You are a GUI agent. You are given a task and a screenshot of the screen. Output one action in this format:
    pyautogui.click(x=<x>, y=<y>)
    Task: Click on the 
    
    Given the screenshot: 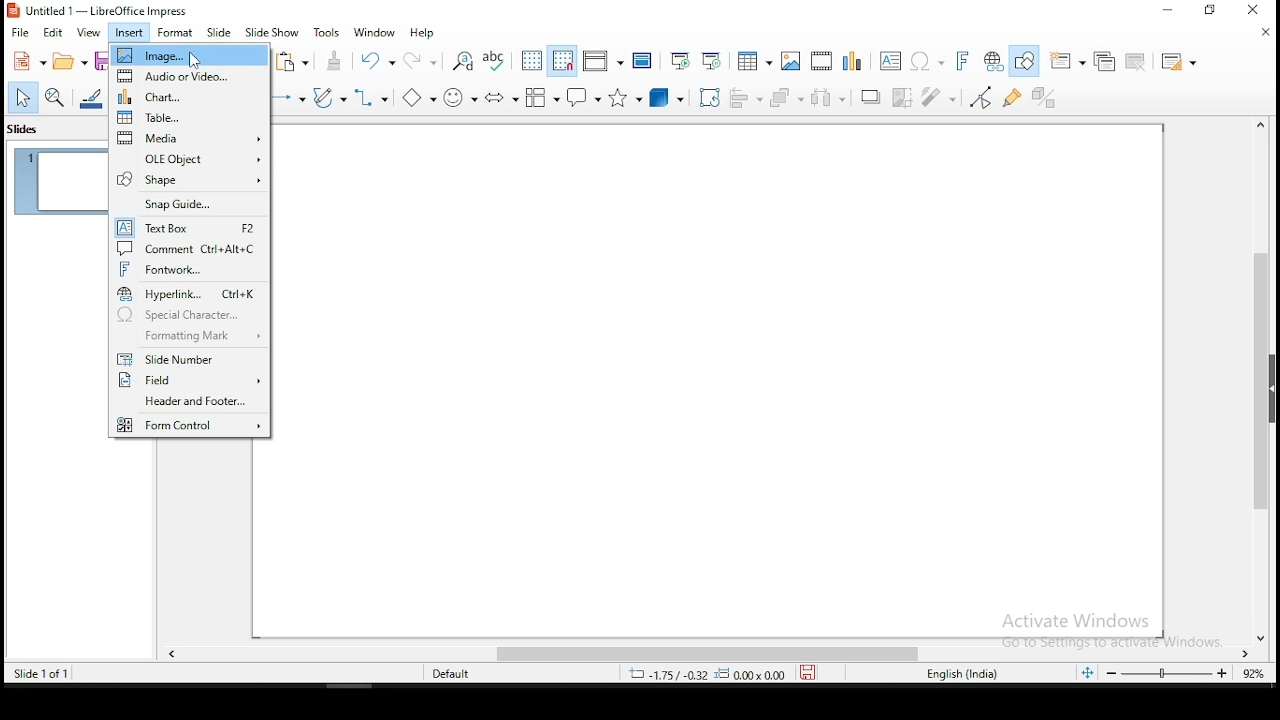 What is the action you would take?
    pyautogui.click(x=851, y=59)
    